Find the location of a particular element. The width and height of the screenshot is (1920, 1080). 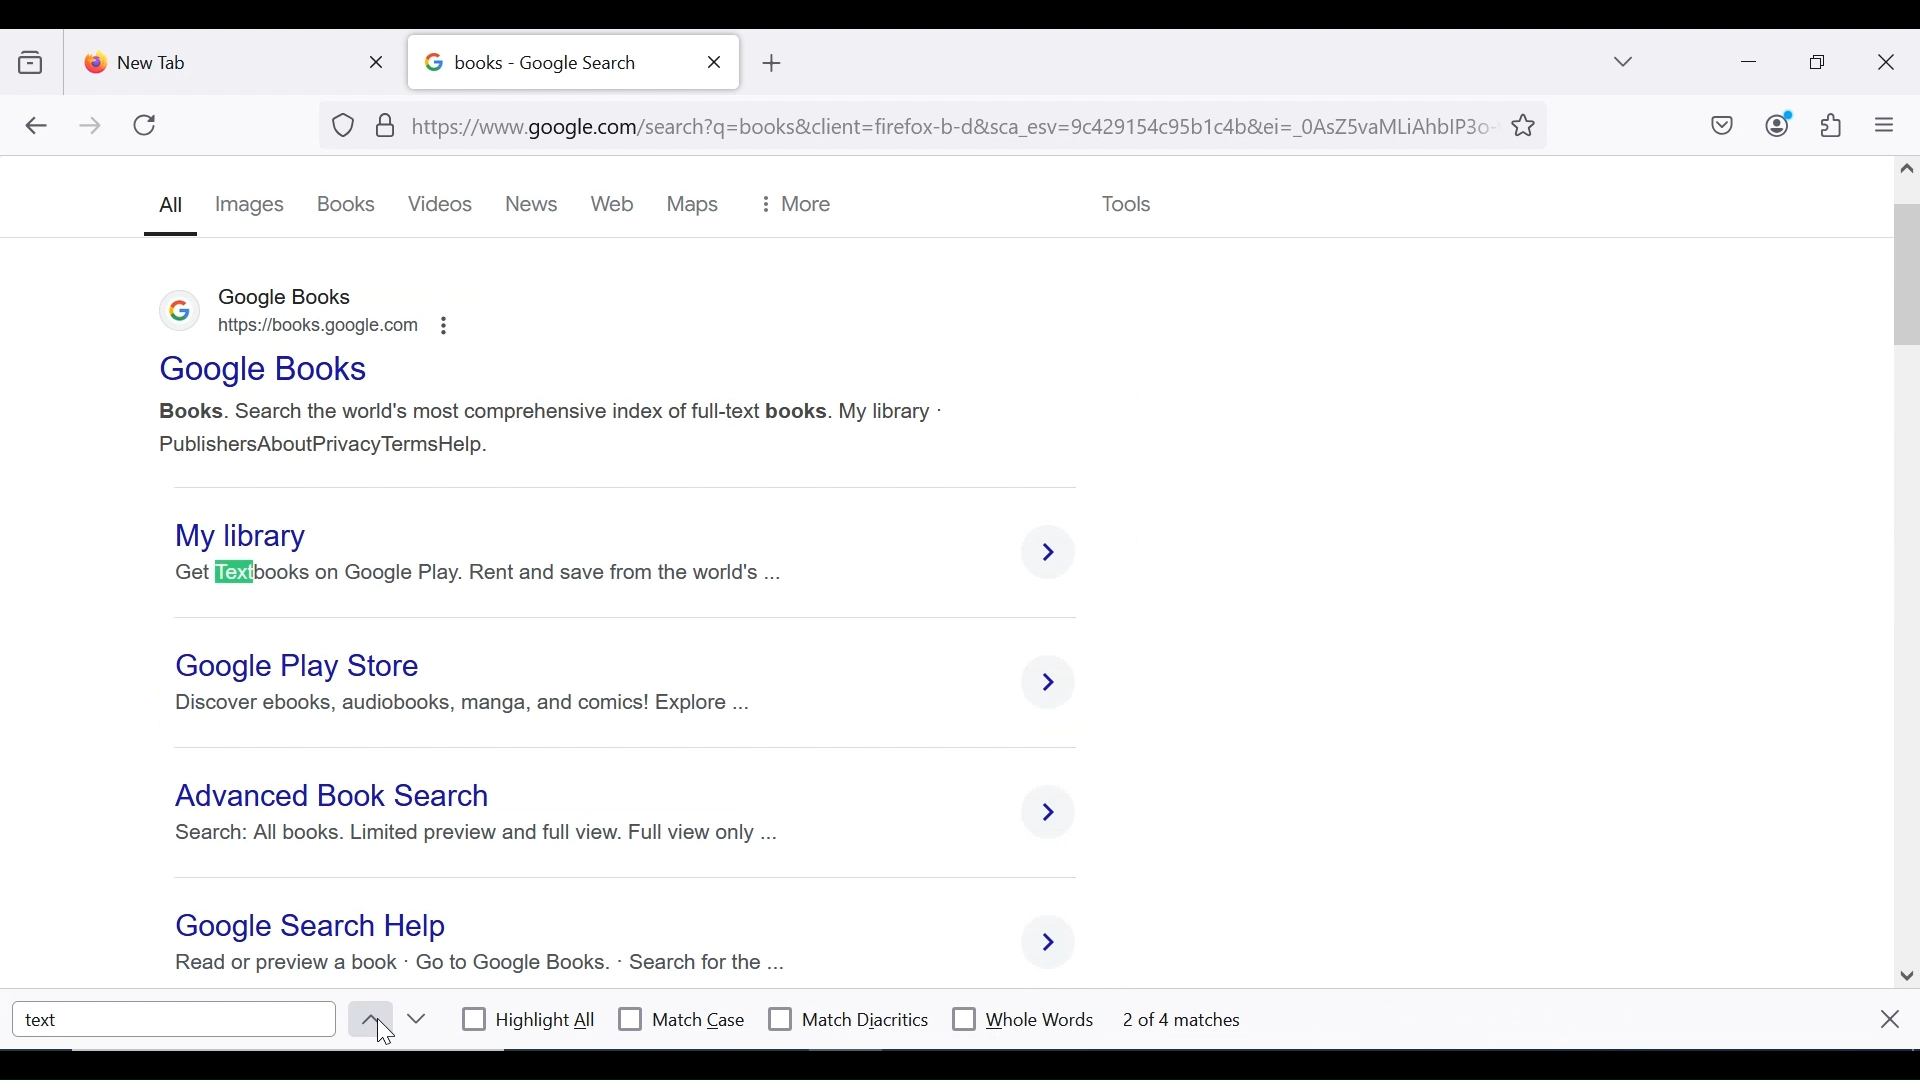

back is located at coordinates (35, 127).